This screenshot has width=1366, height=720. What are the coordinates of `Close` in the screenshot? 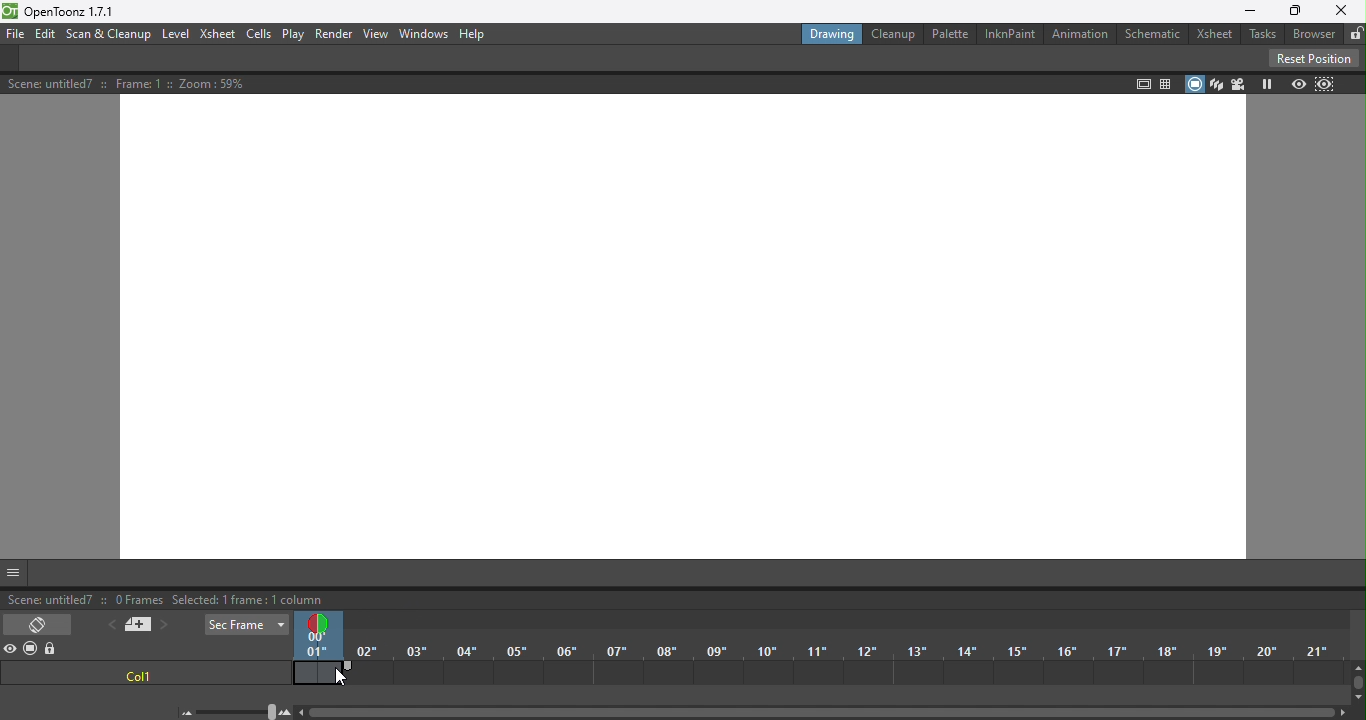 It's located at (1343, 10).